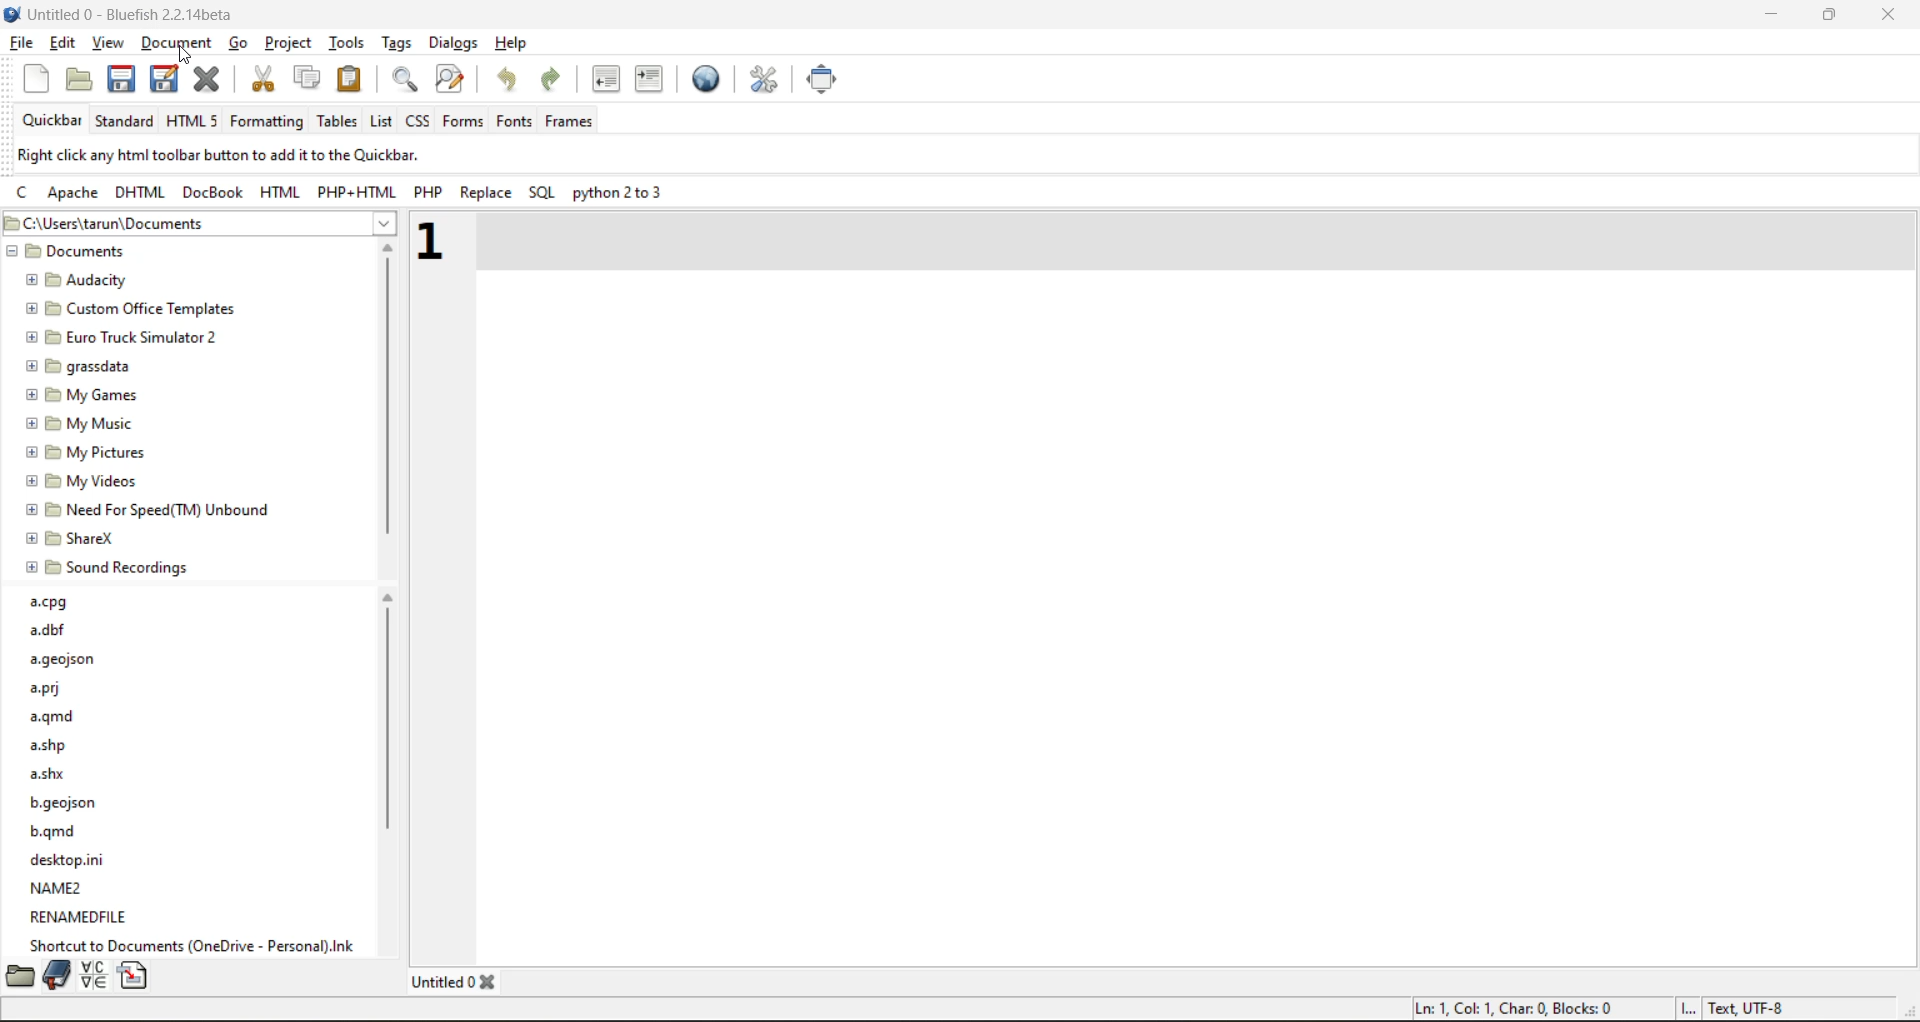 This screenshot has width=1920, height=1022. What do you see at coordinates (352, 80) in the screenshot?
I see `paste` at bounding box center [352, 80].